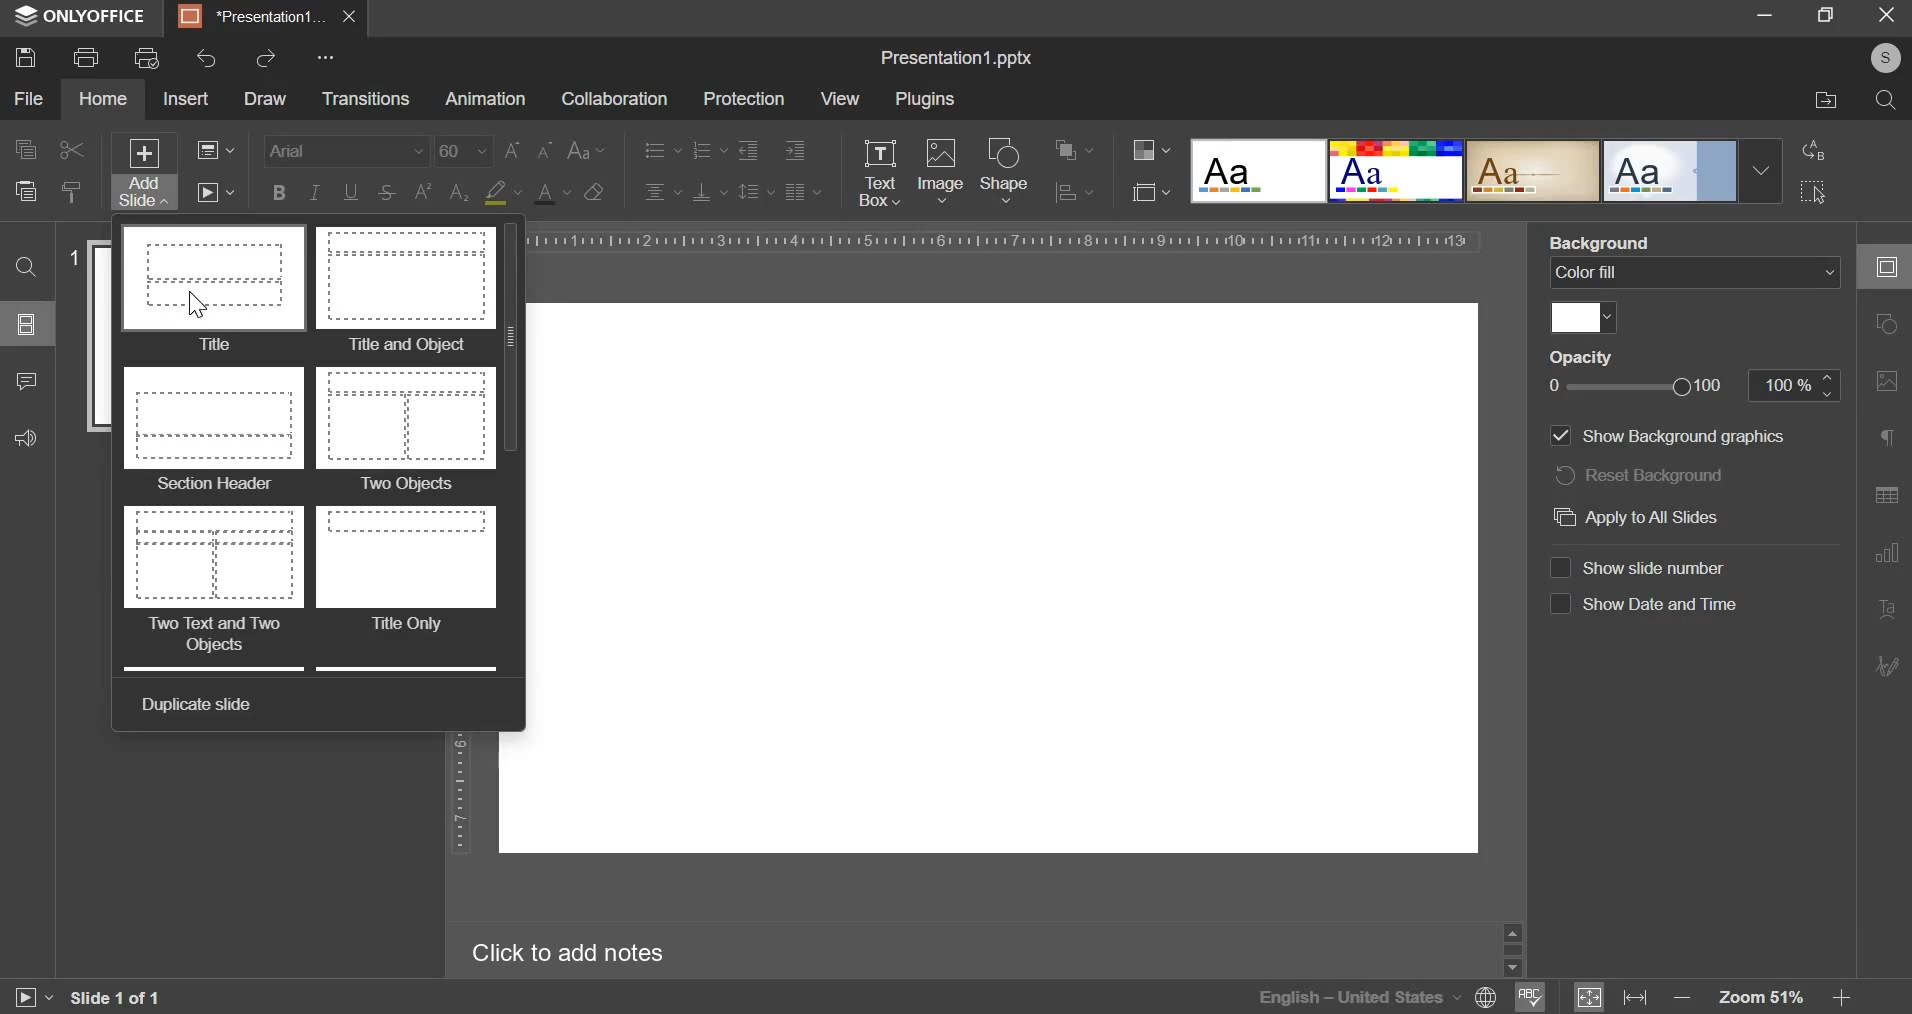  Describe the element at coordinates (279, 190) in the screenshot. I see `bold` at that location.